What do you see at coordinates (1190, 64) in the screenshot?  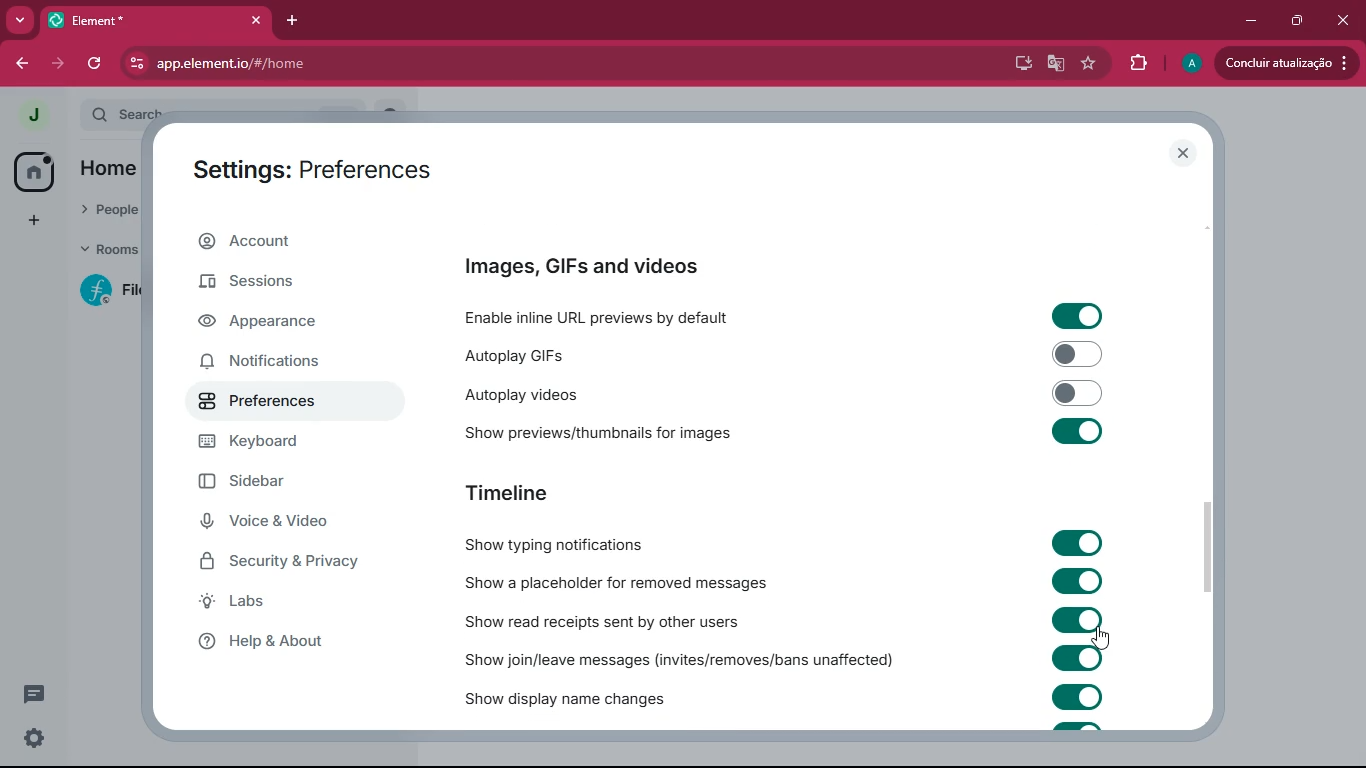 I see `profile` at bounding box center [1190, 64].